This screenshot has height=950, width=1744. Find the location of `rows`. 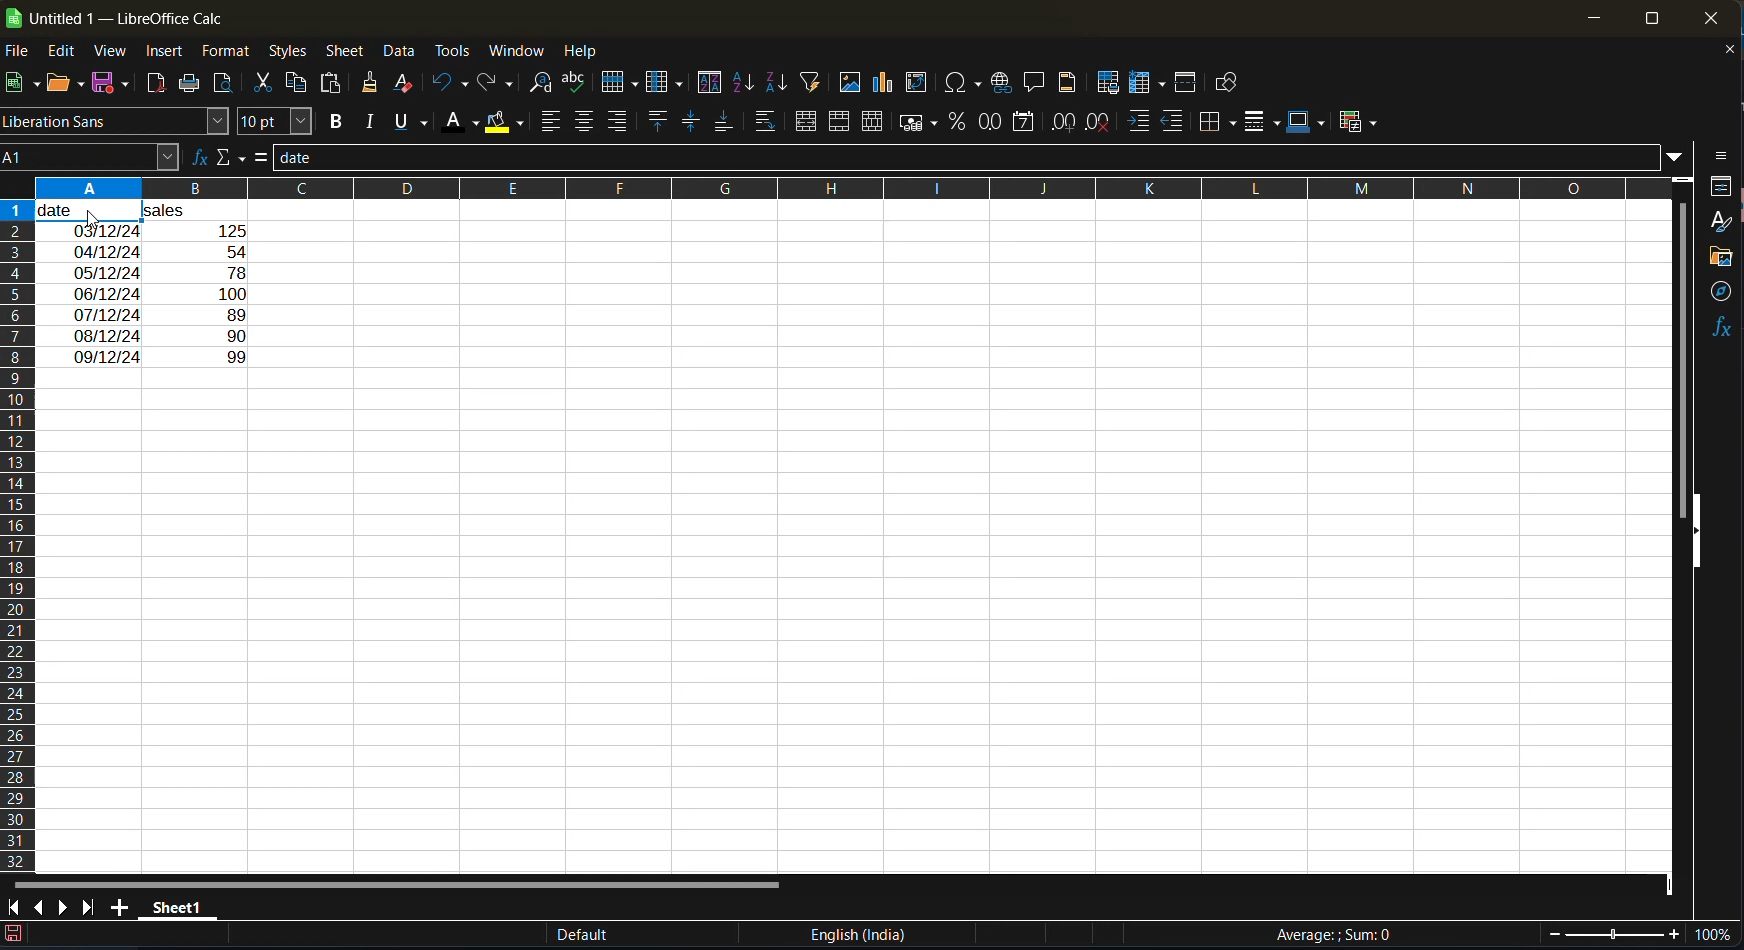

rows is located at coordinates (835, 187).